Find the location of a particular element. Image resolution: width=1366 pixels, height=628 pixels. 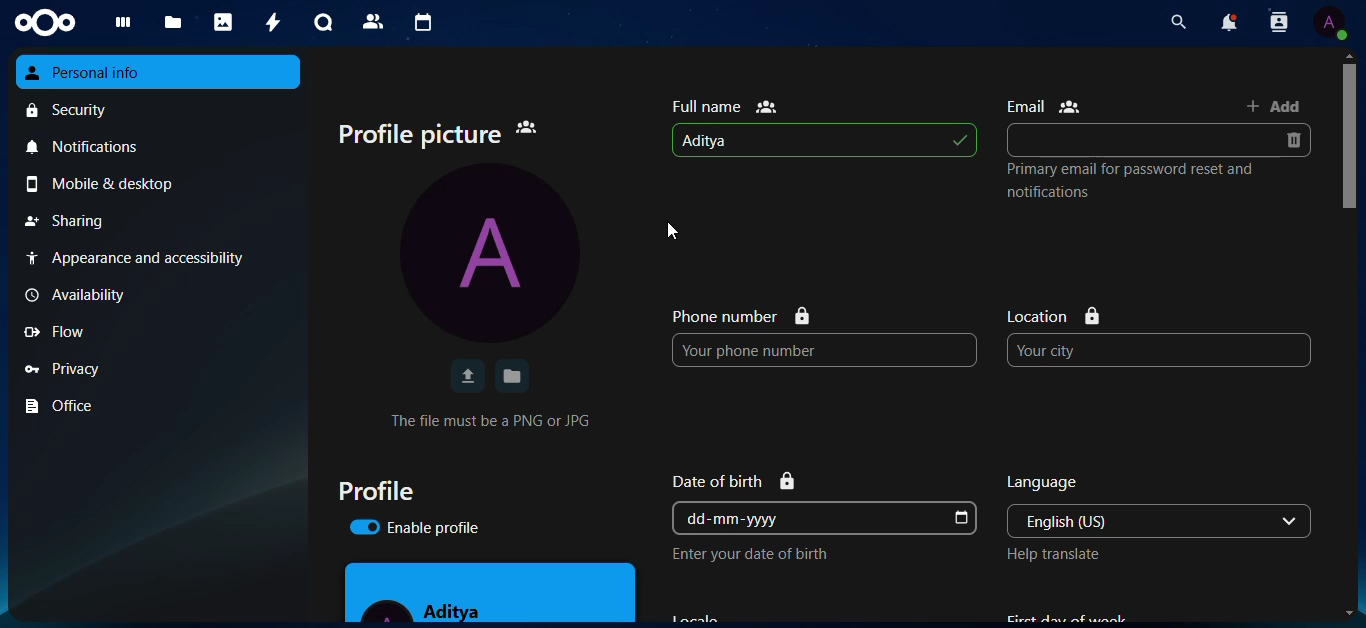

Aditya is located at coordinates (824, 140).